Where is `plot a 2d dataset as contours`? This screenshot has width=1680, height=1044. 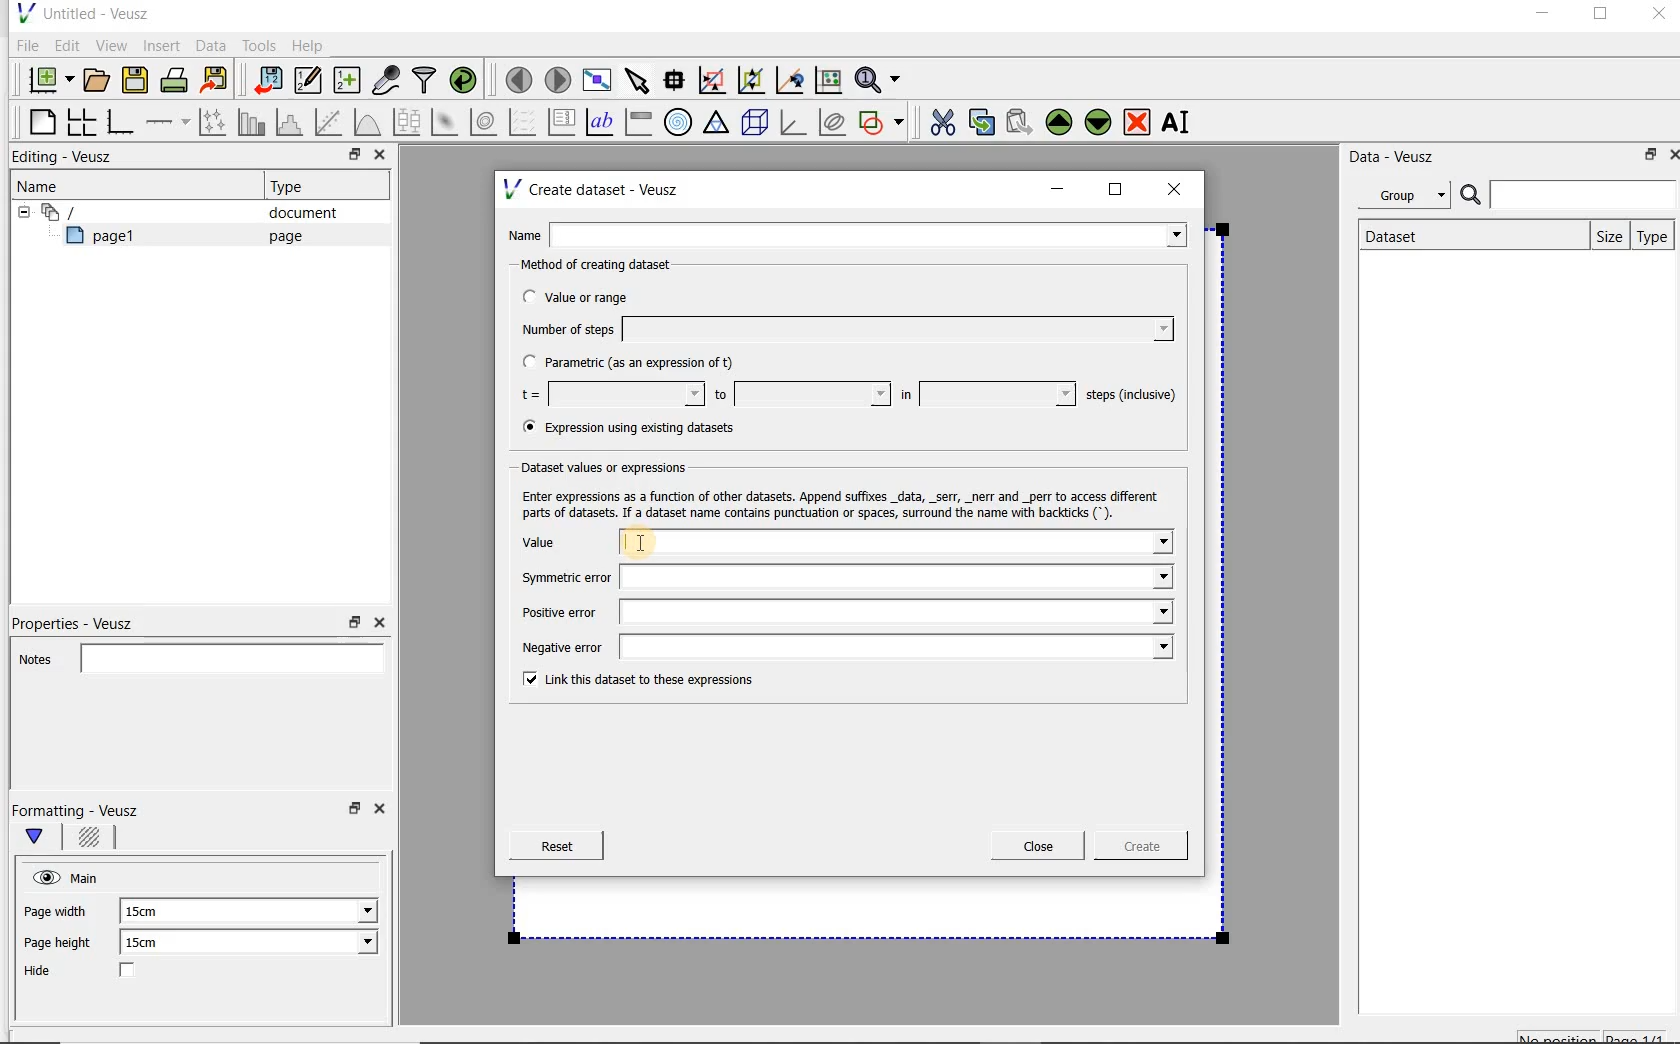
plot a 2d dataset as contours is located at coordinates (485, 122).